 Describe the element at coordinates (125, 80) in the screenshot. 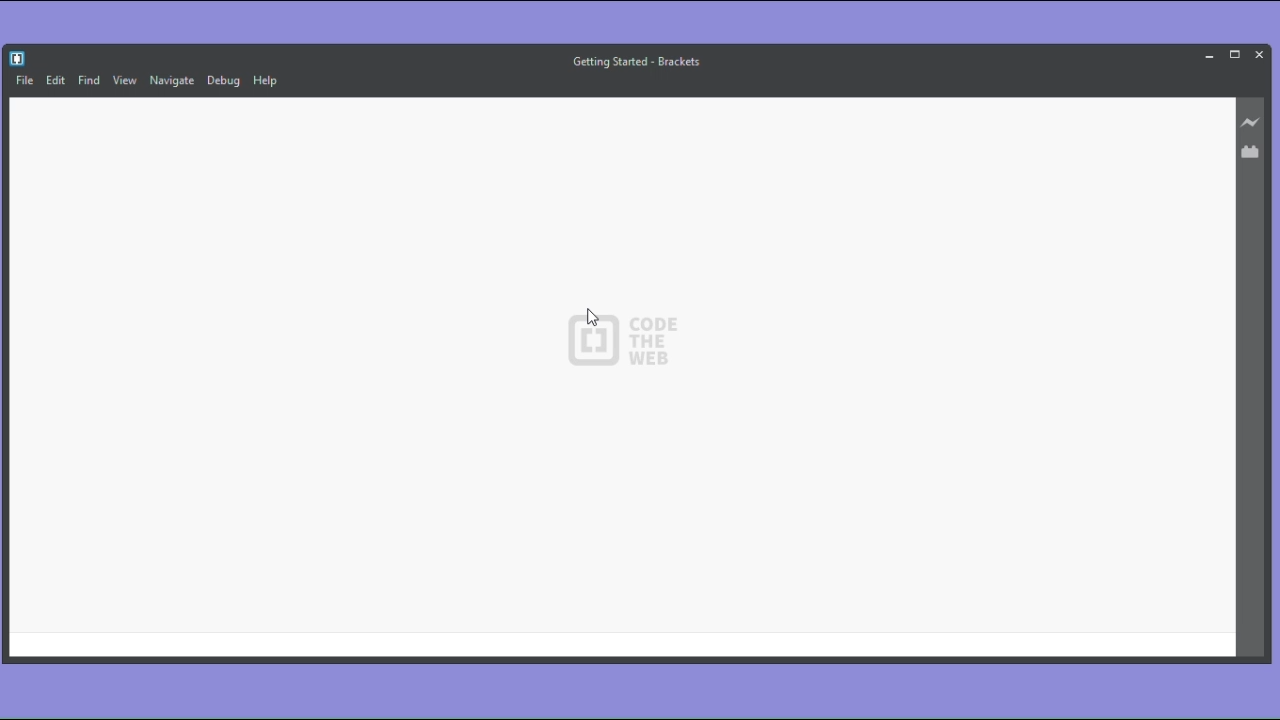

I see `View` at that location.